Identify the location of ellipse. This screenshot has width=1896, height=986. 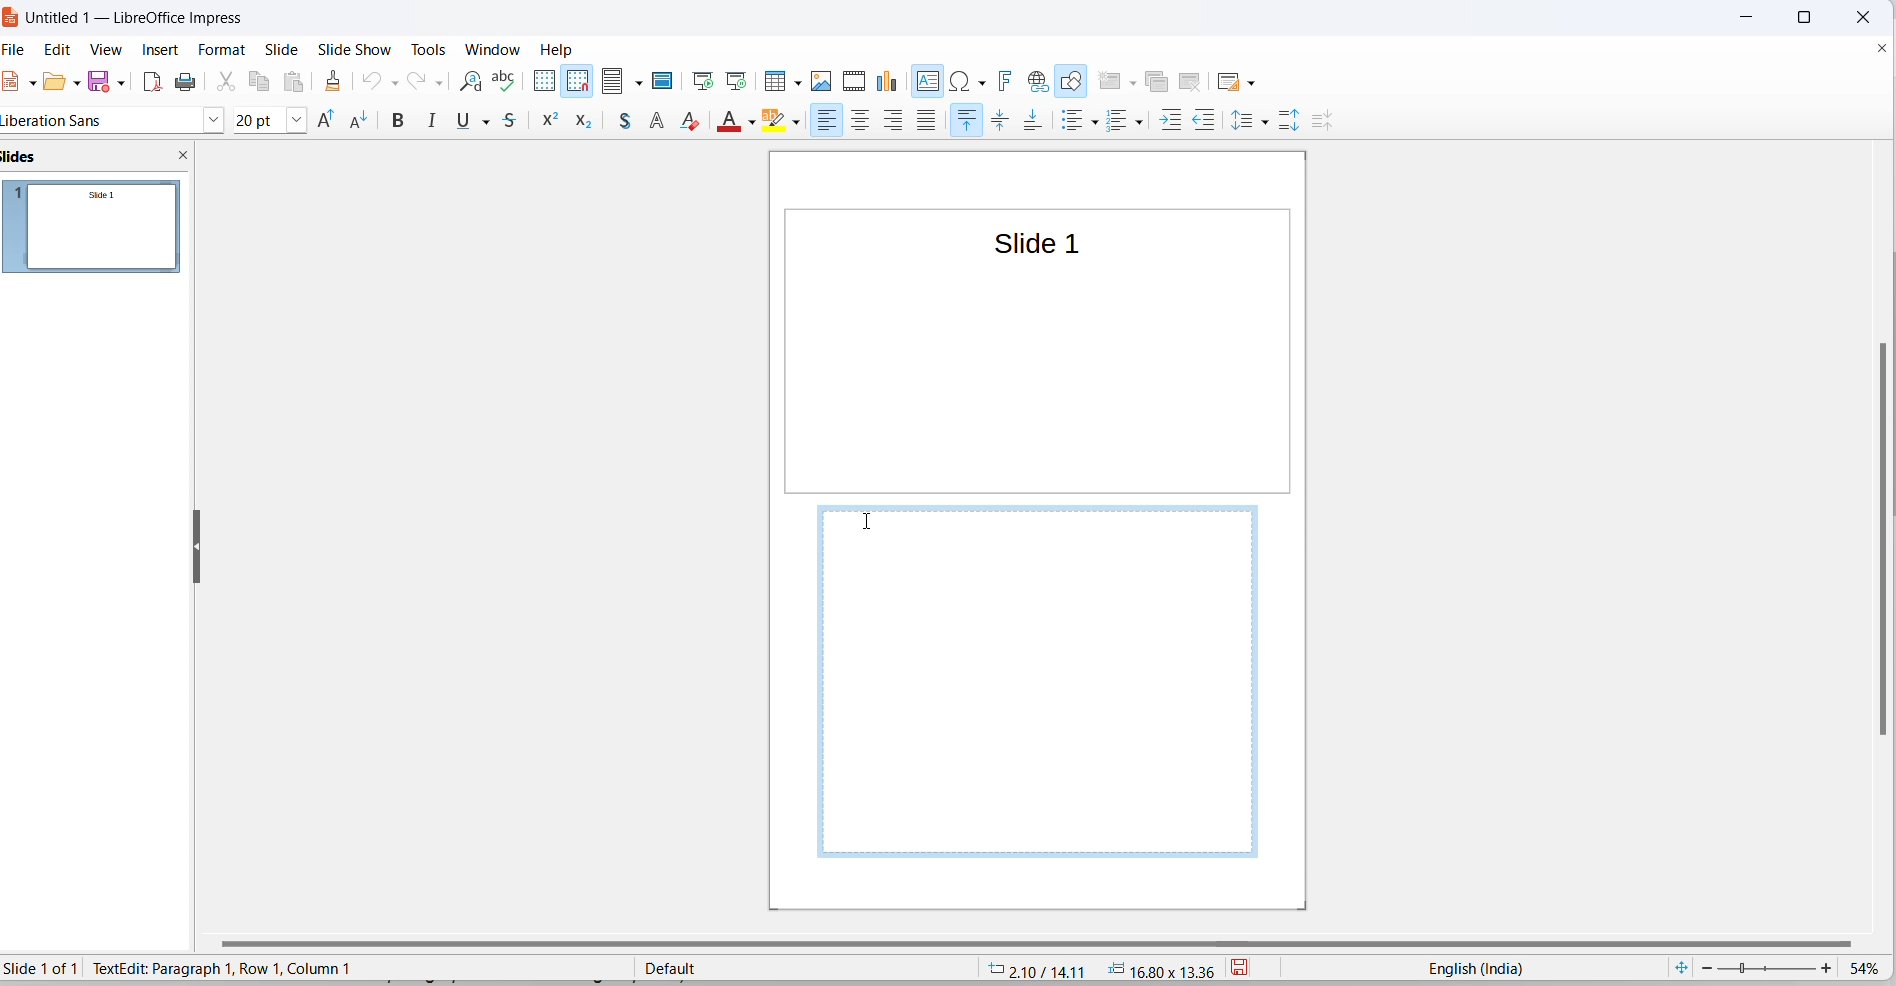
(250, 120).